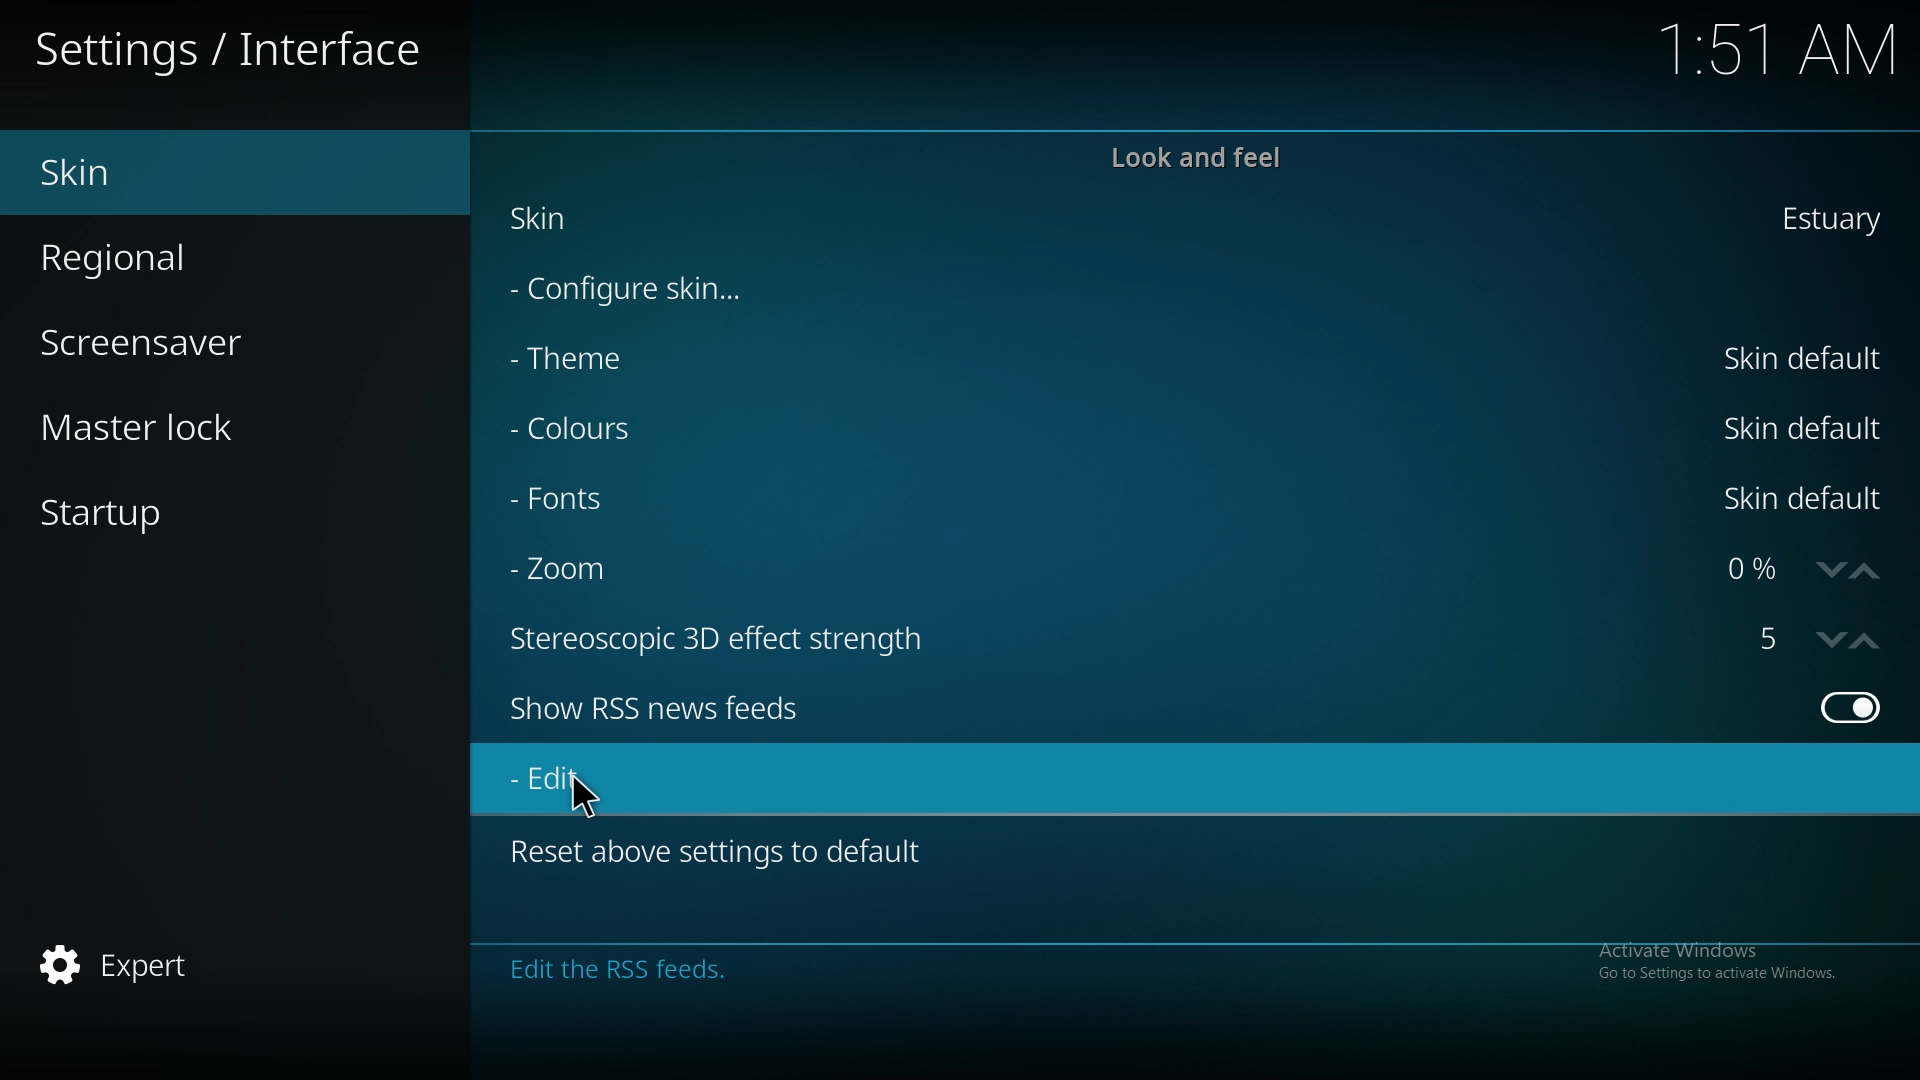  What do you see at coordinates (1716, 961) in the screenshot?
I see `Activate Windows
Go to Settings to activate Windows.` at bounding box center [1716, 961].